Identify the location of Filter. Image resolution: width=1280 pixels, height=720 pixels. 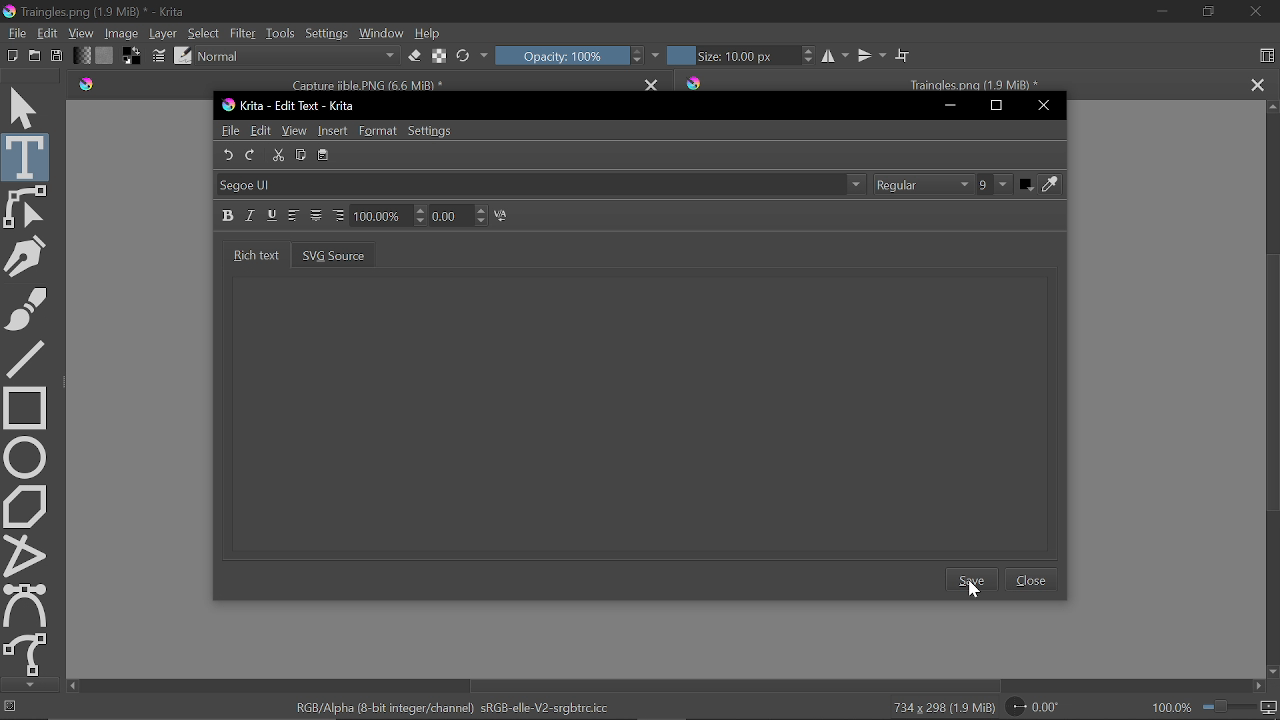
(243, 33).